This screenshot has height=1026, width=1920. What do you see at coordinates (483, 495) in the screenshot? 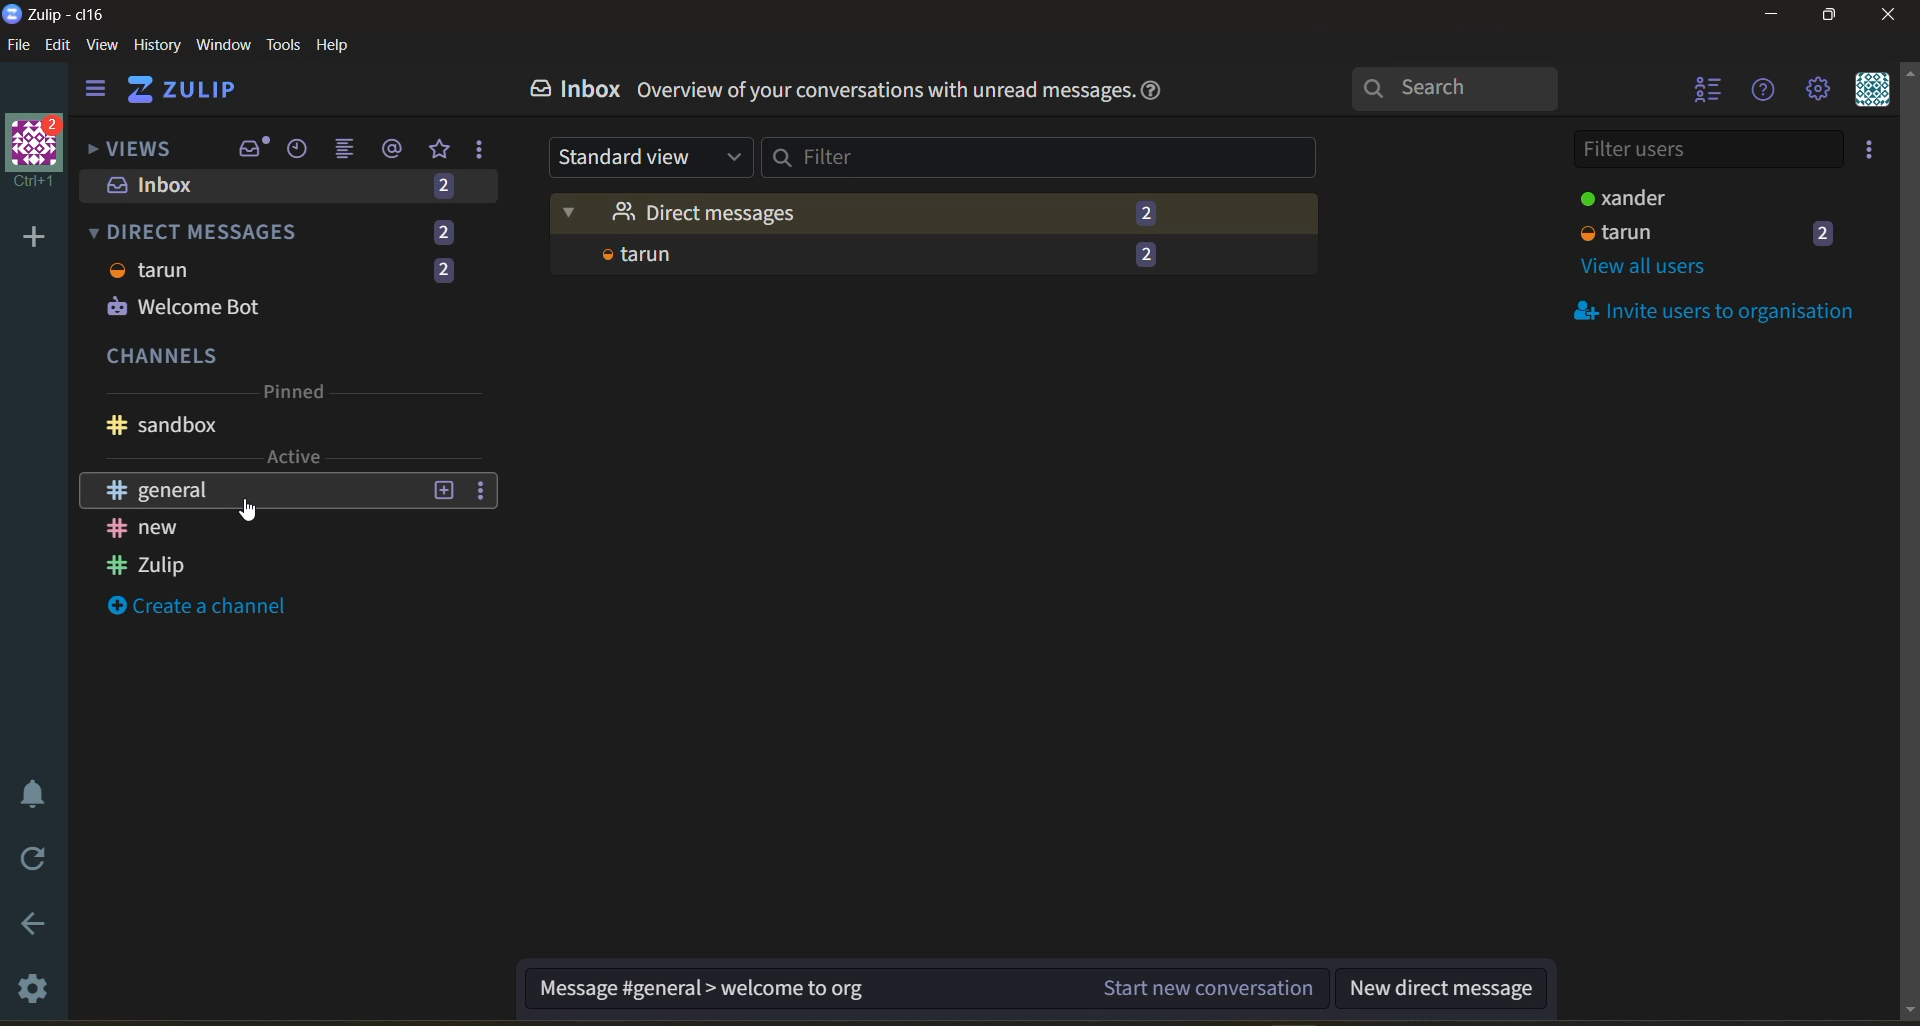
I see `channel settings` at bounding box center [483, 495].